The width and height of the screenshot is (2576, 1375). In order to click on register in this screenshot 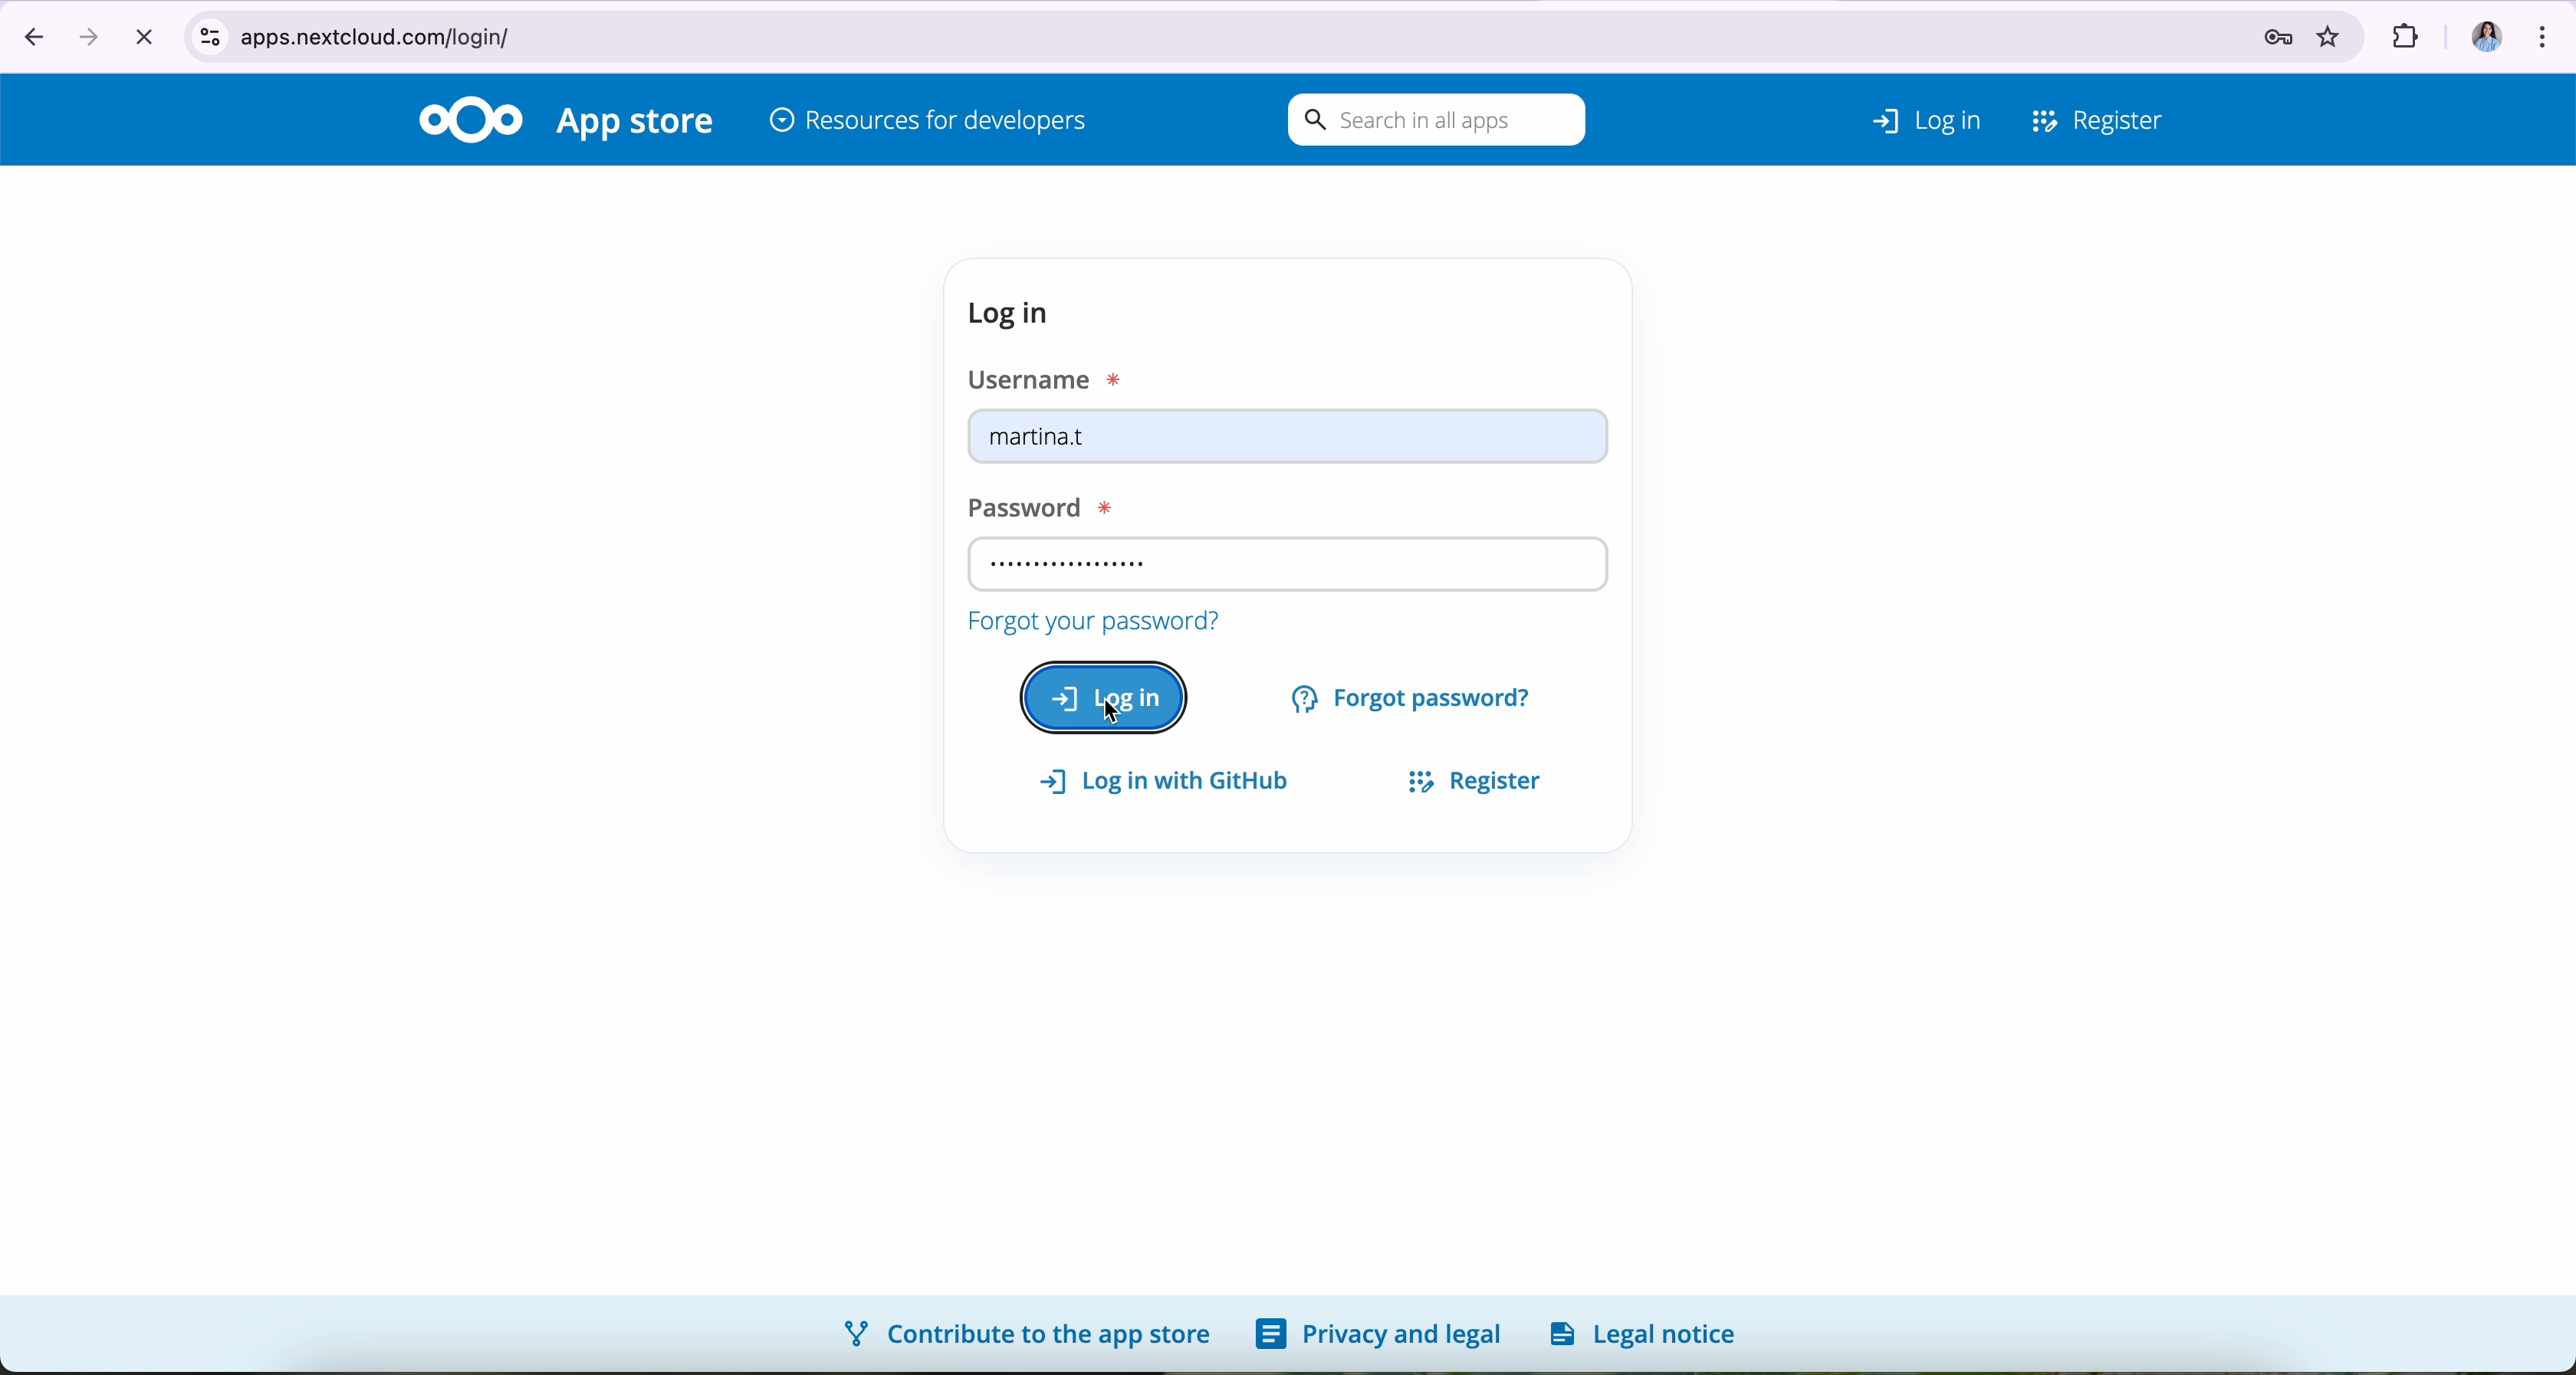, I will do `click(1465, 777)`.